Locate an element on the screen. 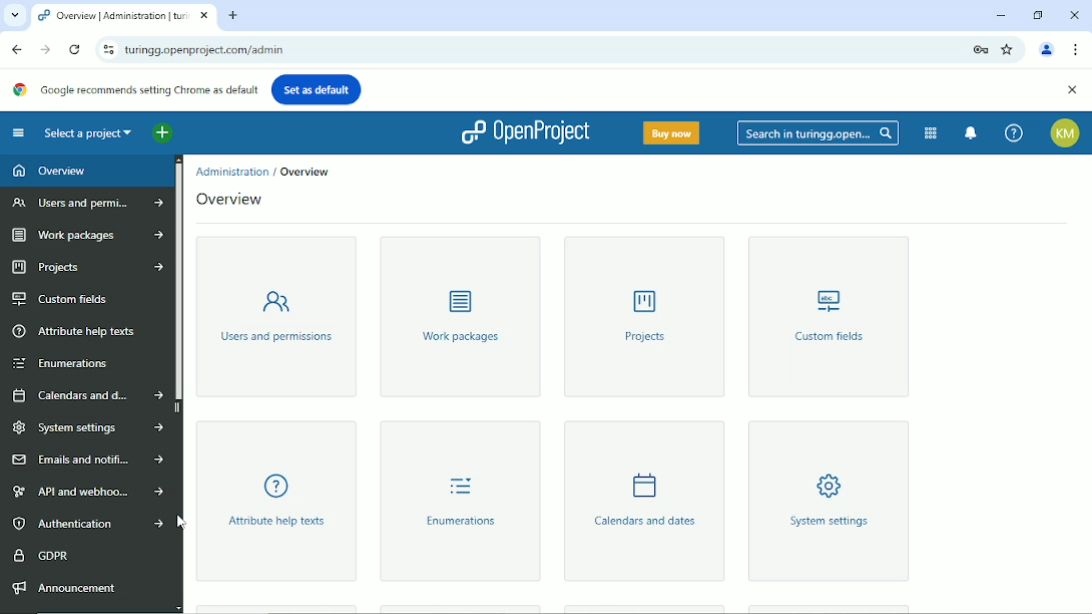 The height and width of the screenshot is (614, 1092). Help is located at coordinates (1013, 133).